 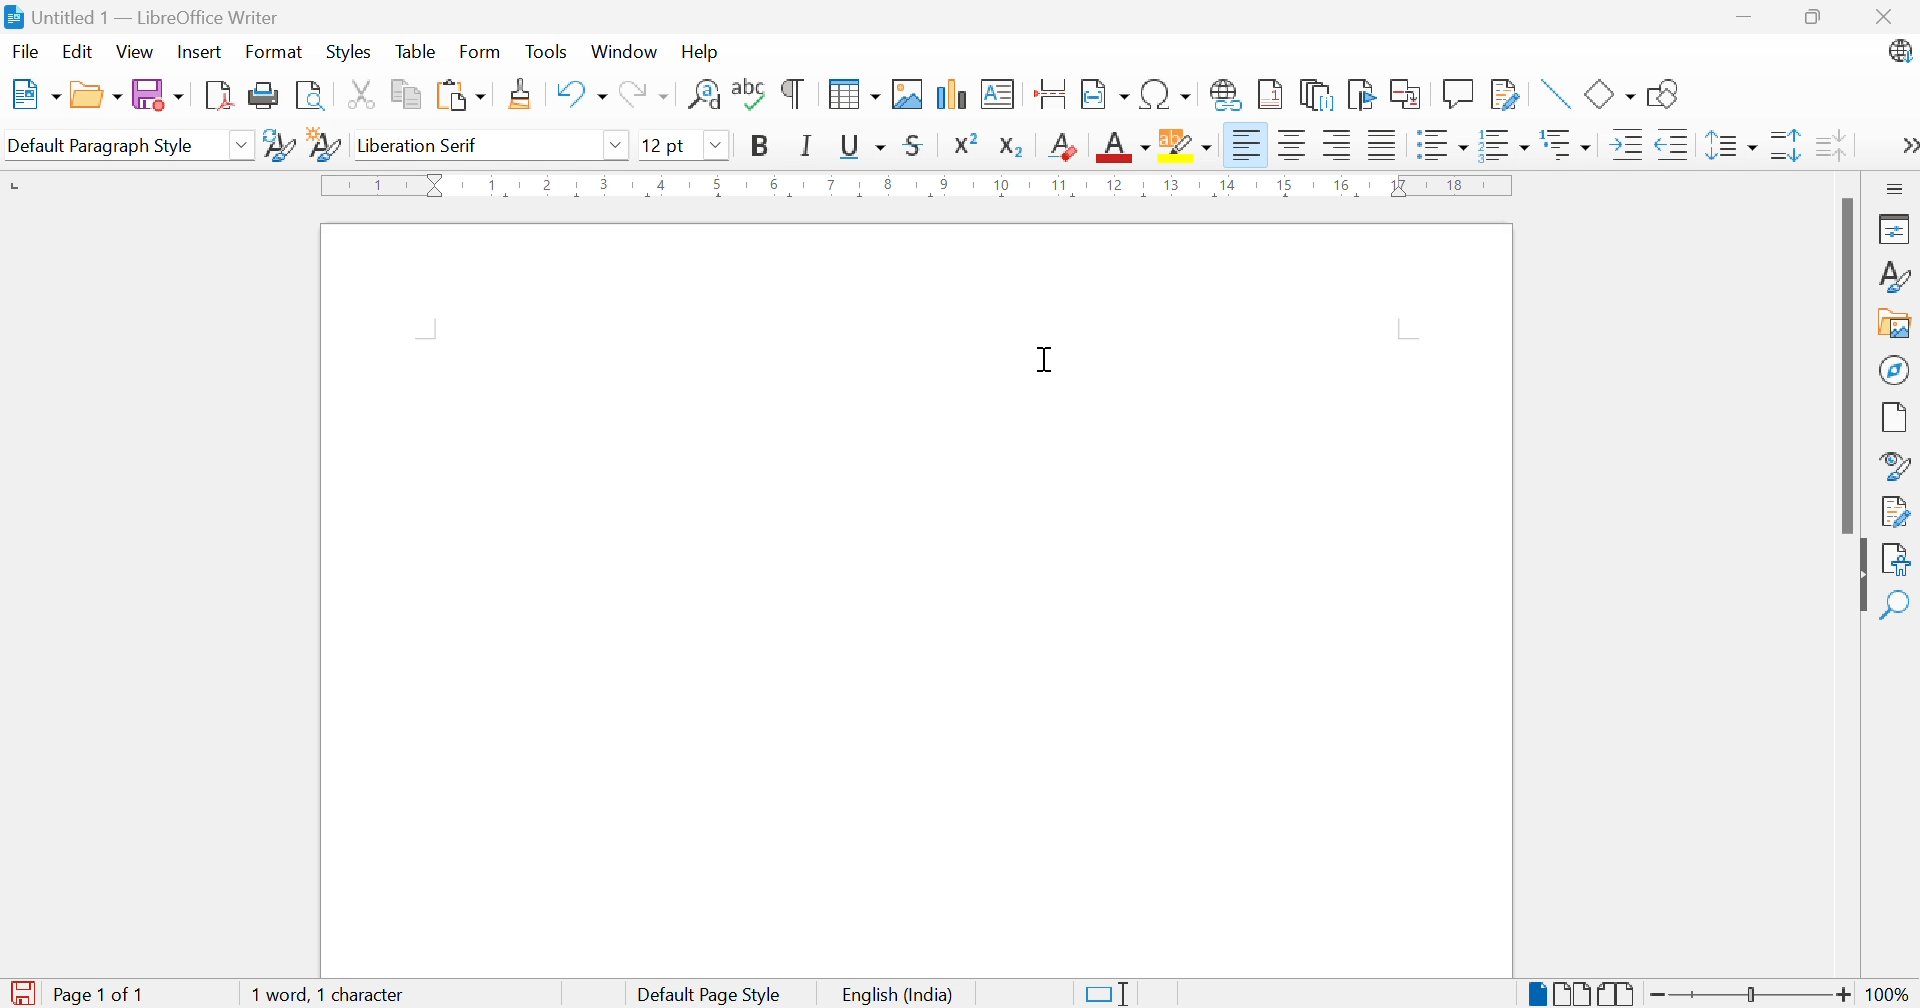 I want to click on Clear Direct Formatting, so click(x=1064, y=148).